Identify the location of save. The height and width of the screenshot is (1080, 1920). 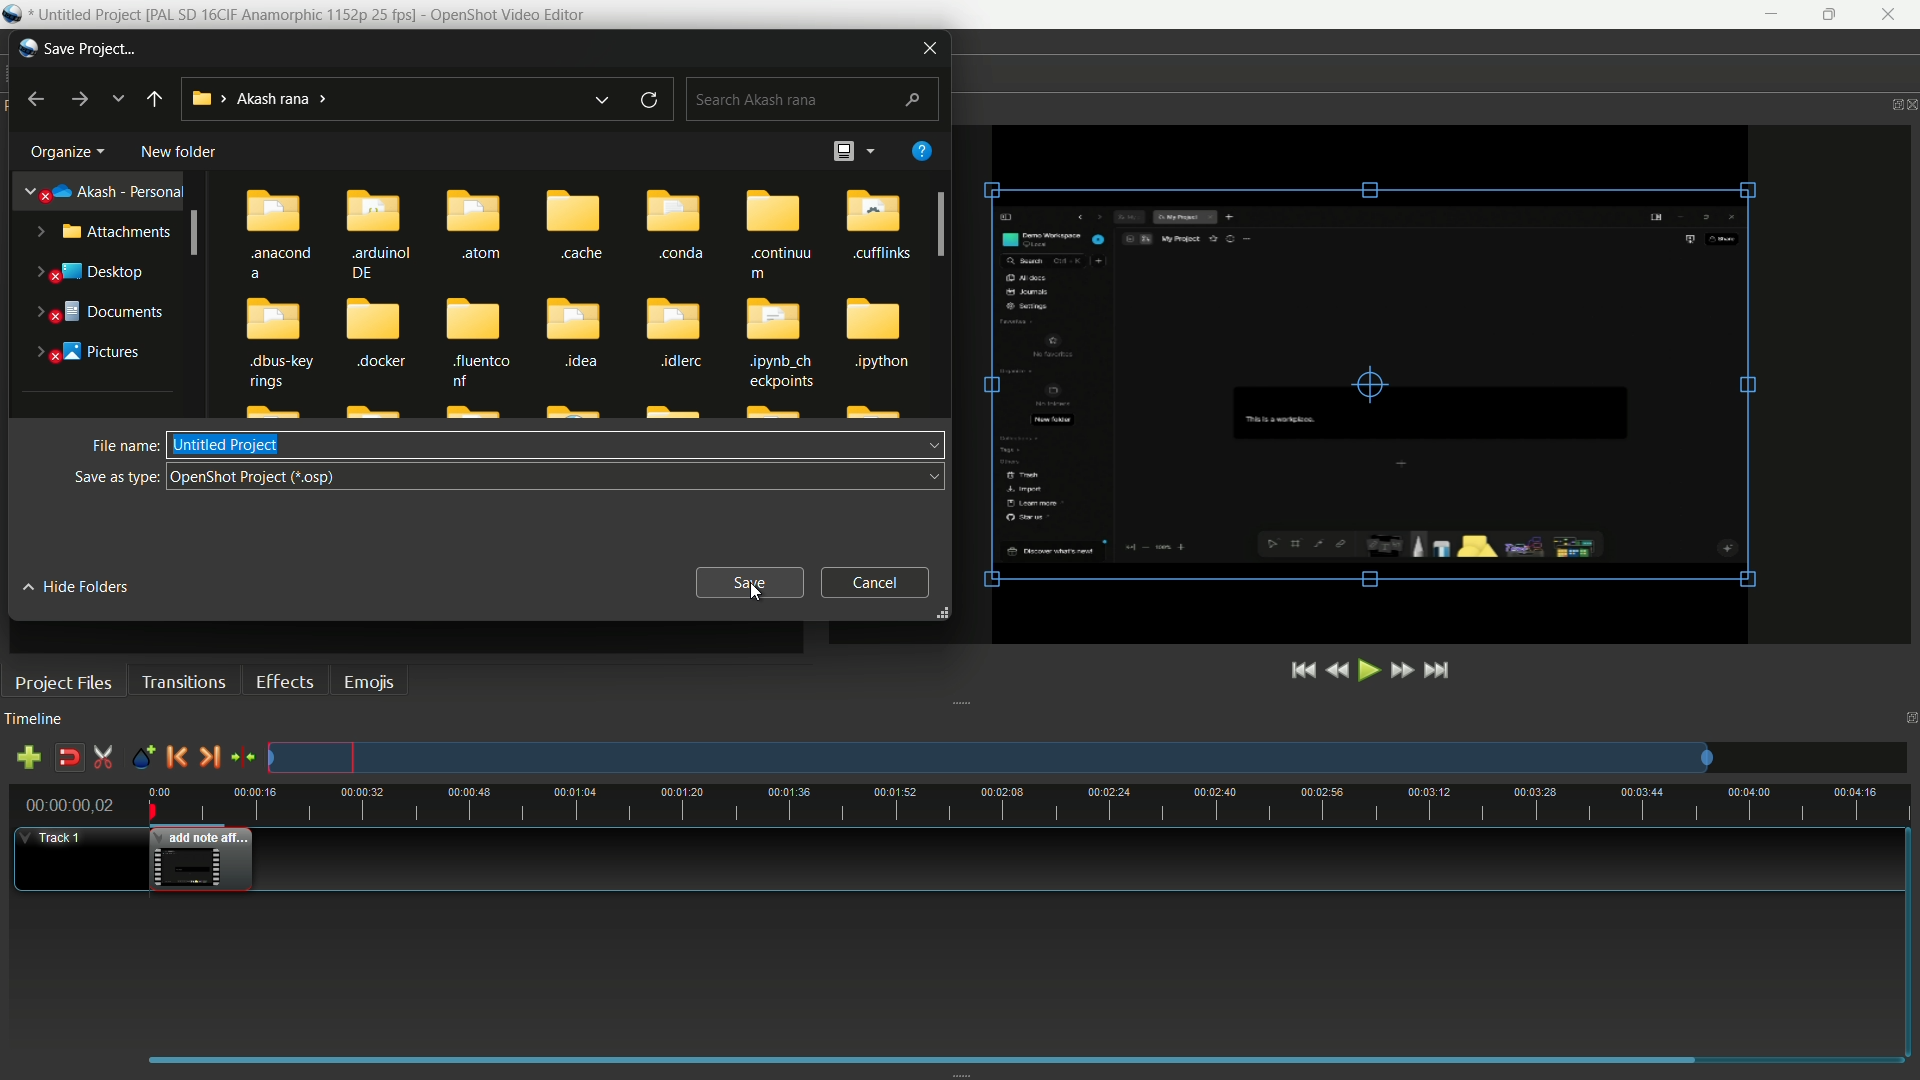
(753, 583).